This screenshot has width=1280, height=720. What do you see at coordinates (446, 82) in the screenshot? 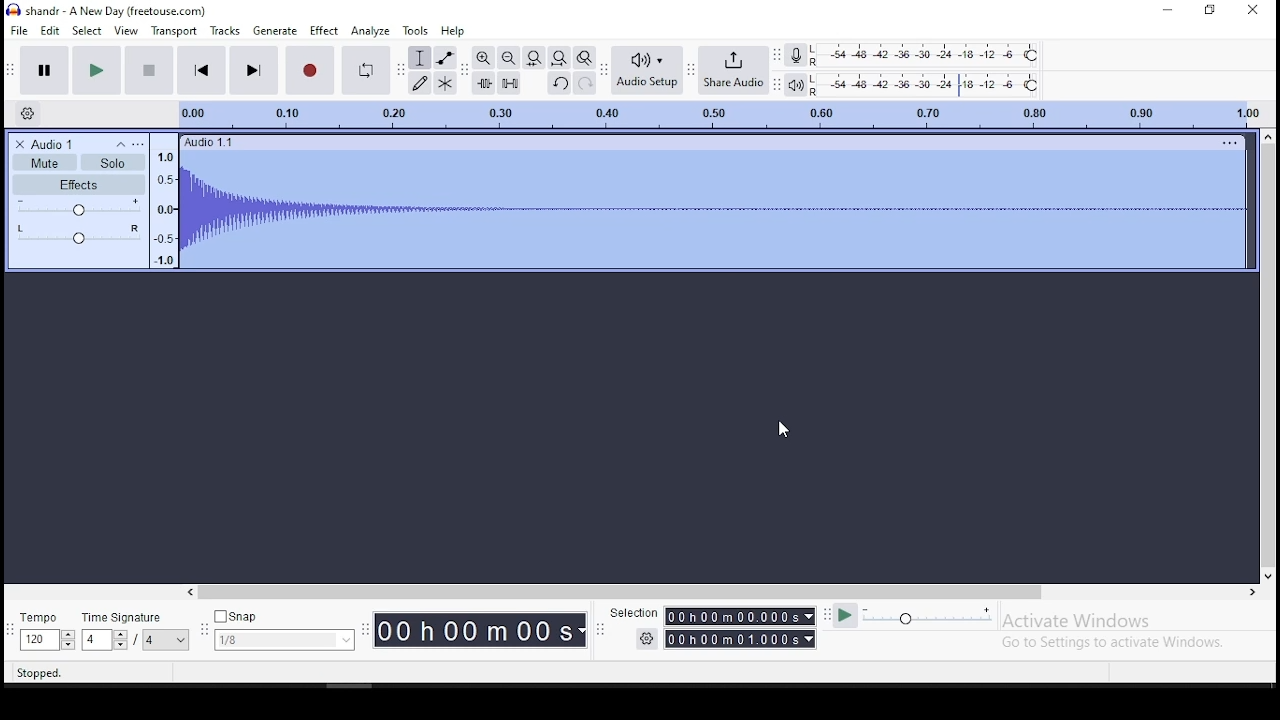
I see `multi tool` at bounding box center [446, 82].